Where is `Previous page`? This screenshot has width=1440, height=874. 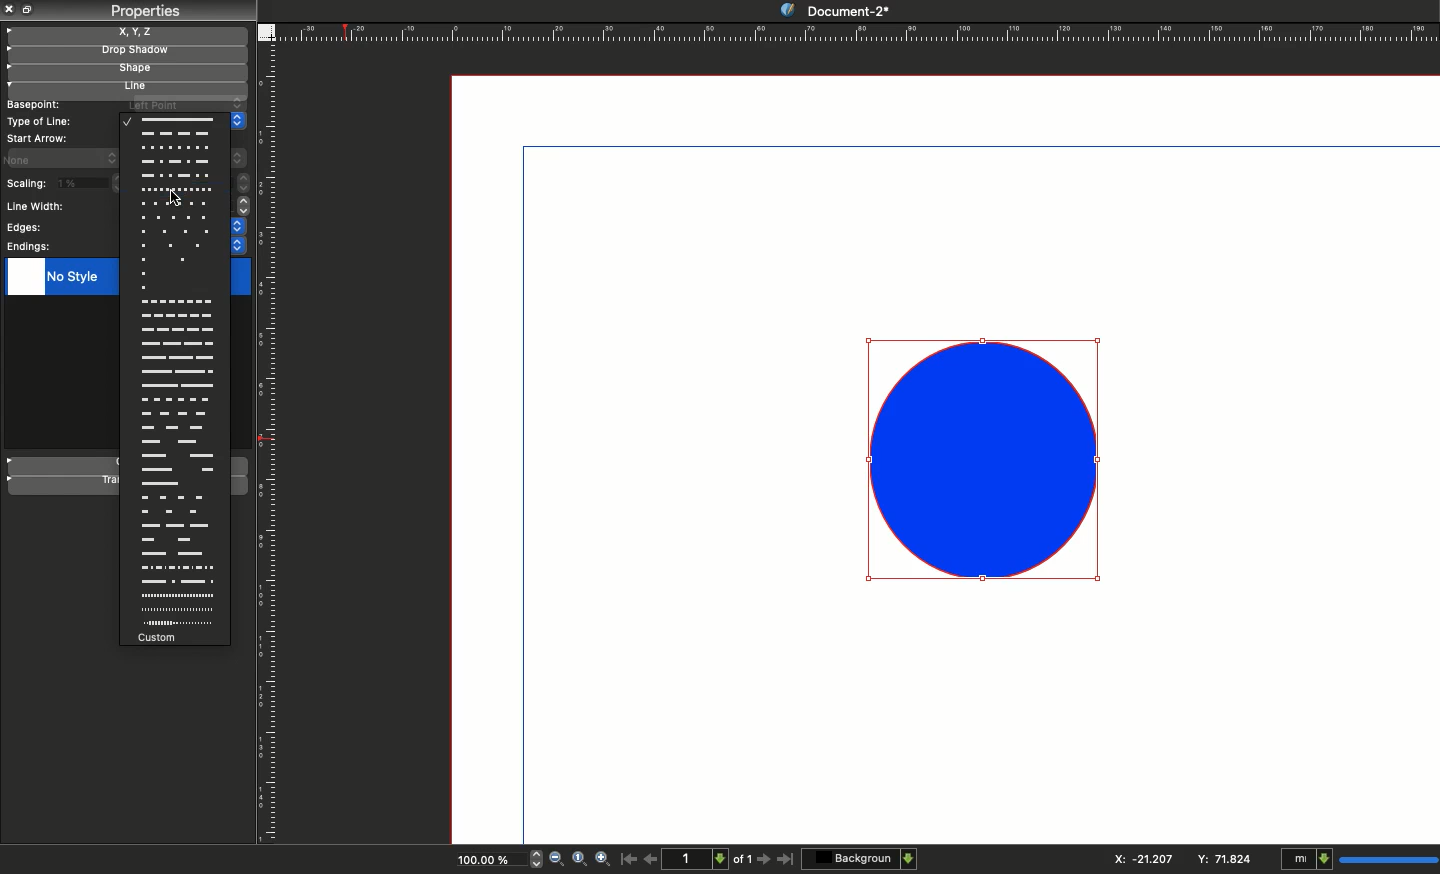
Previous page is located at coordinates (651, 858).